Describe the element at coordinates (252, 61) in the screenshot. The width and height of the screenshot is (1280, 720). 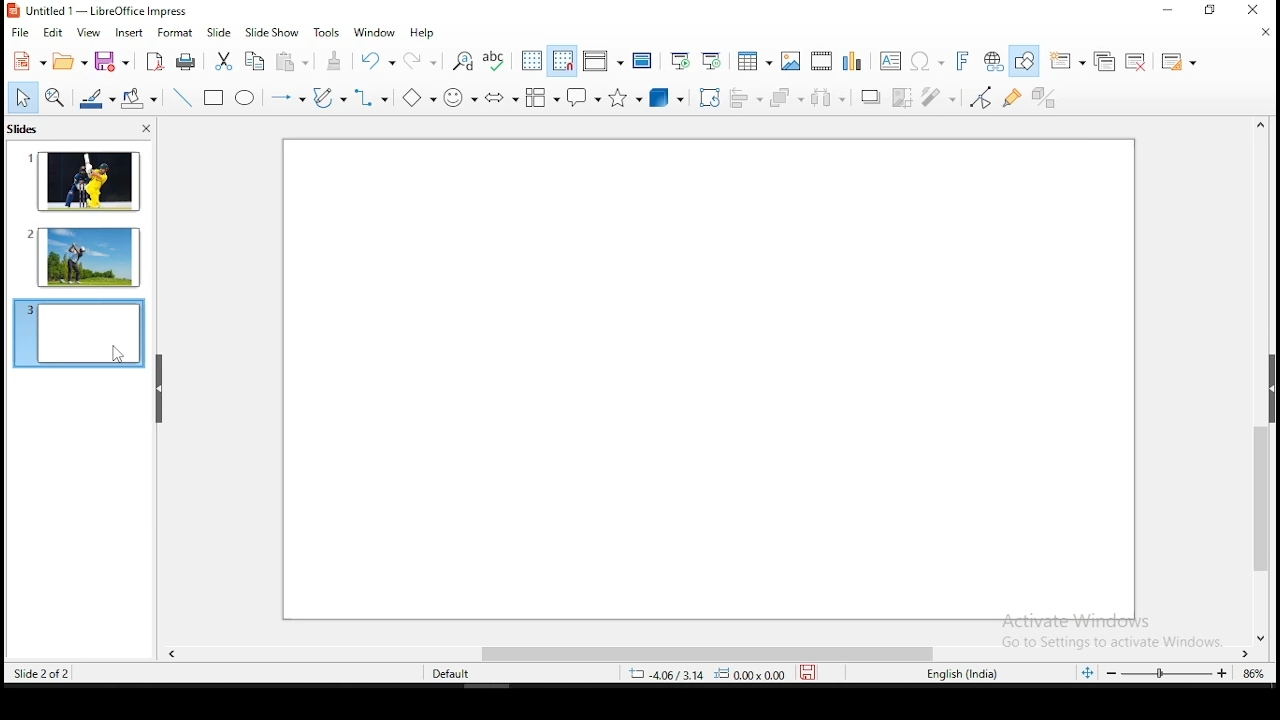
I see `copy` at that location.